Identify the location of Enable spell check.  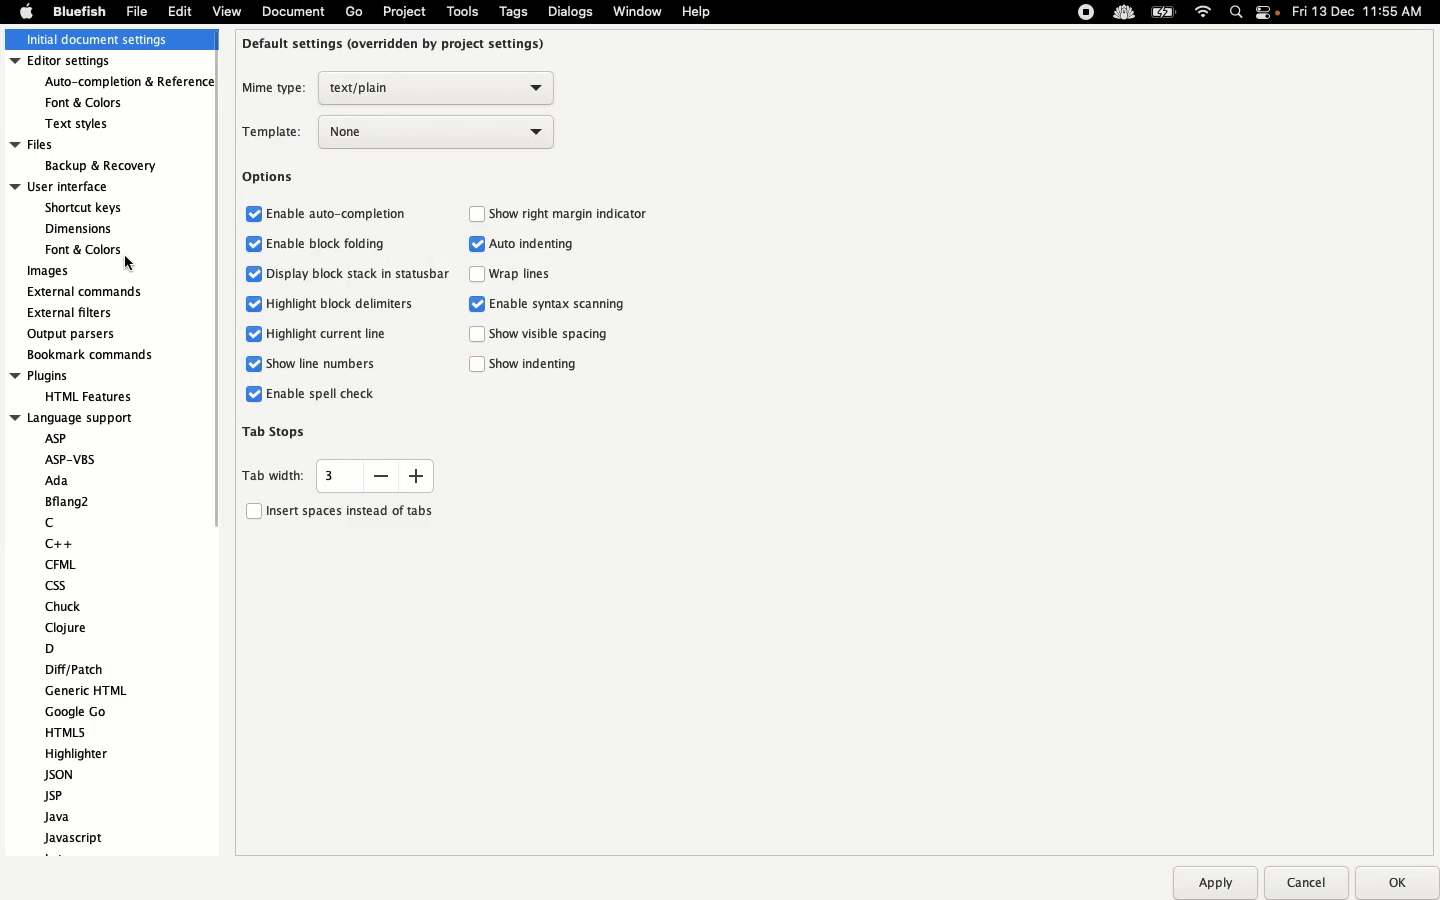
(311, 394).